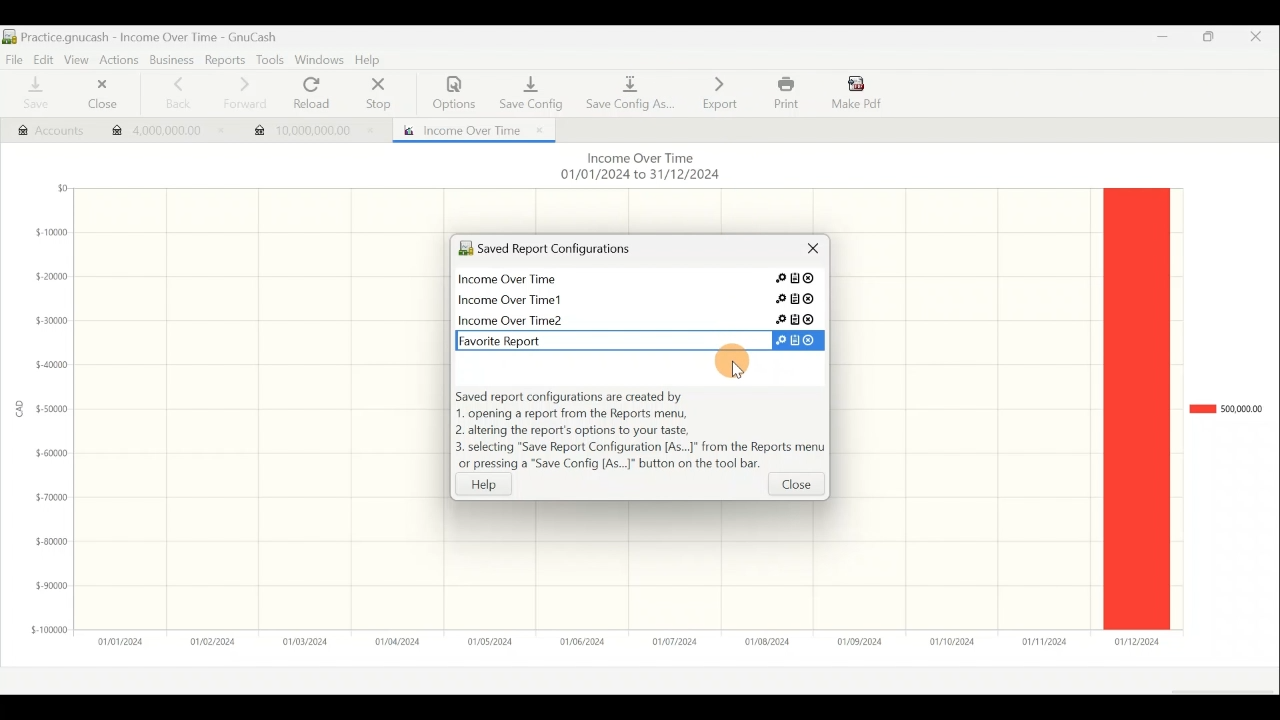  What do you see at coordinates (1263, 40) in the screenshot?
I see `Close` at bounding box center [1263, 40].